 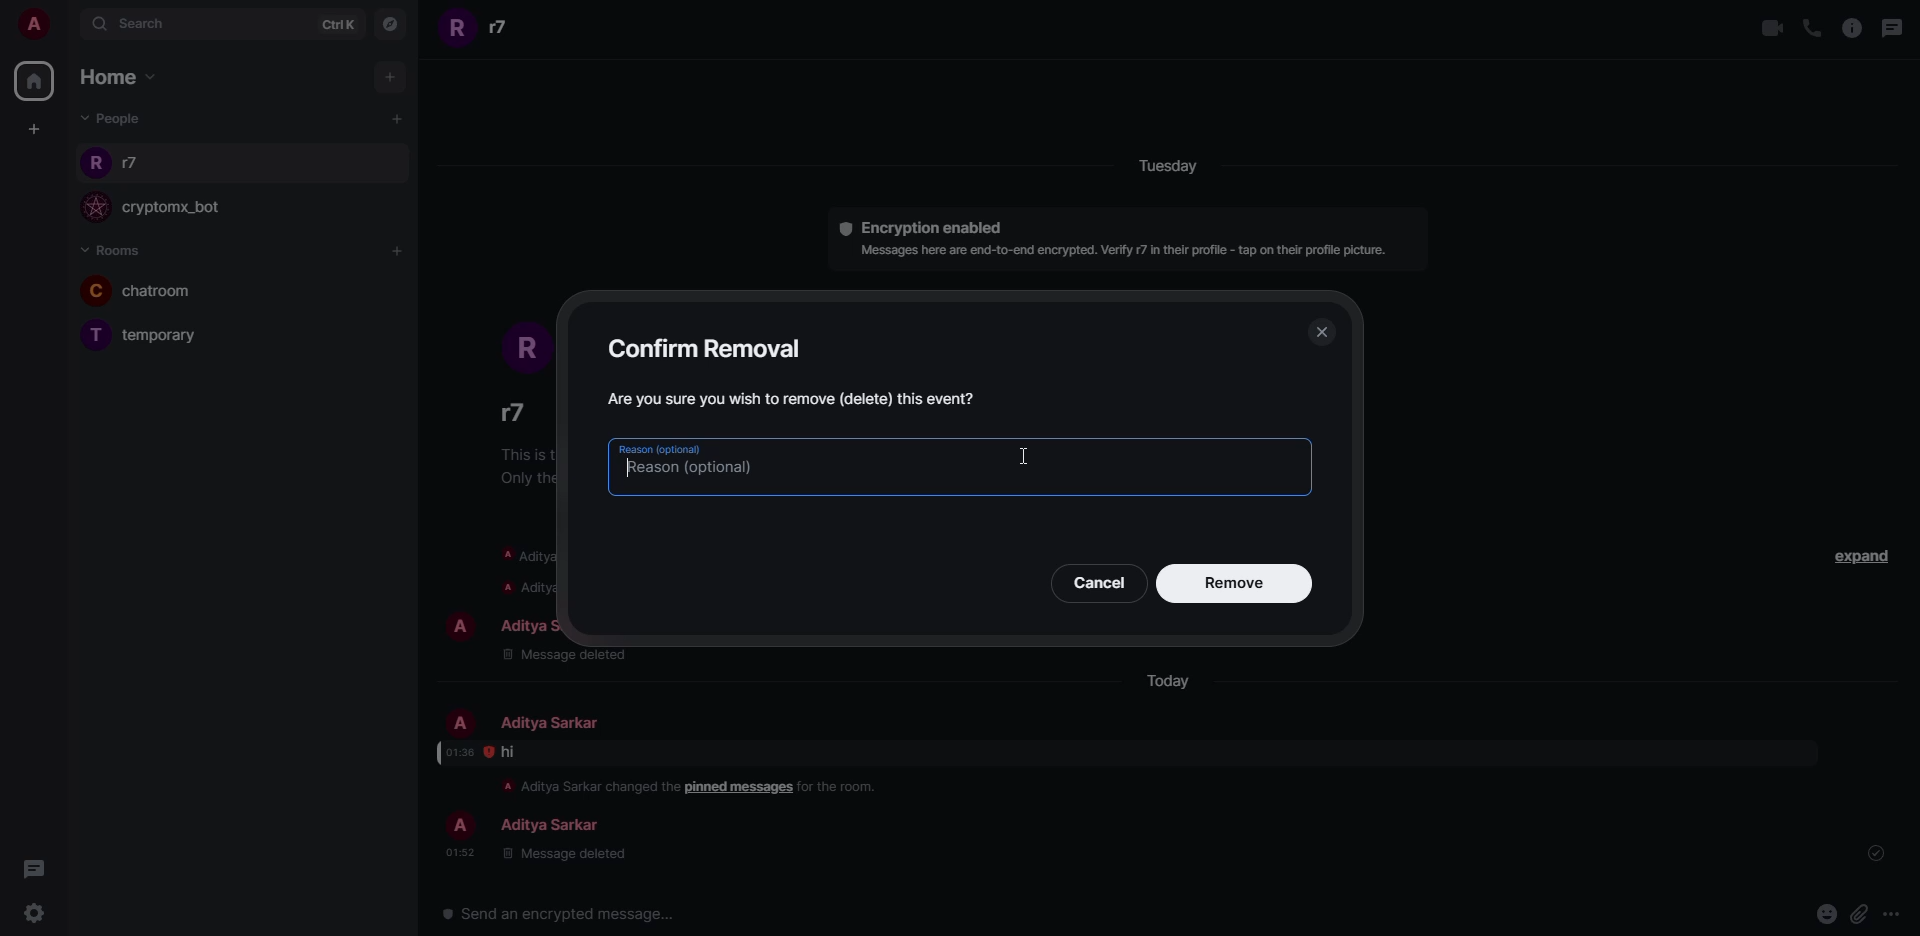 What do you see at coordinates (183, 336) in the screenshot?
I see `room` at bounding box center [183, 336].